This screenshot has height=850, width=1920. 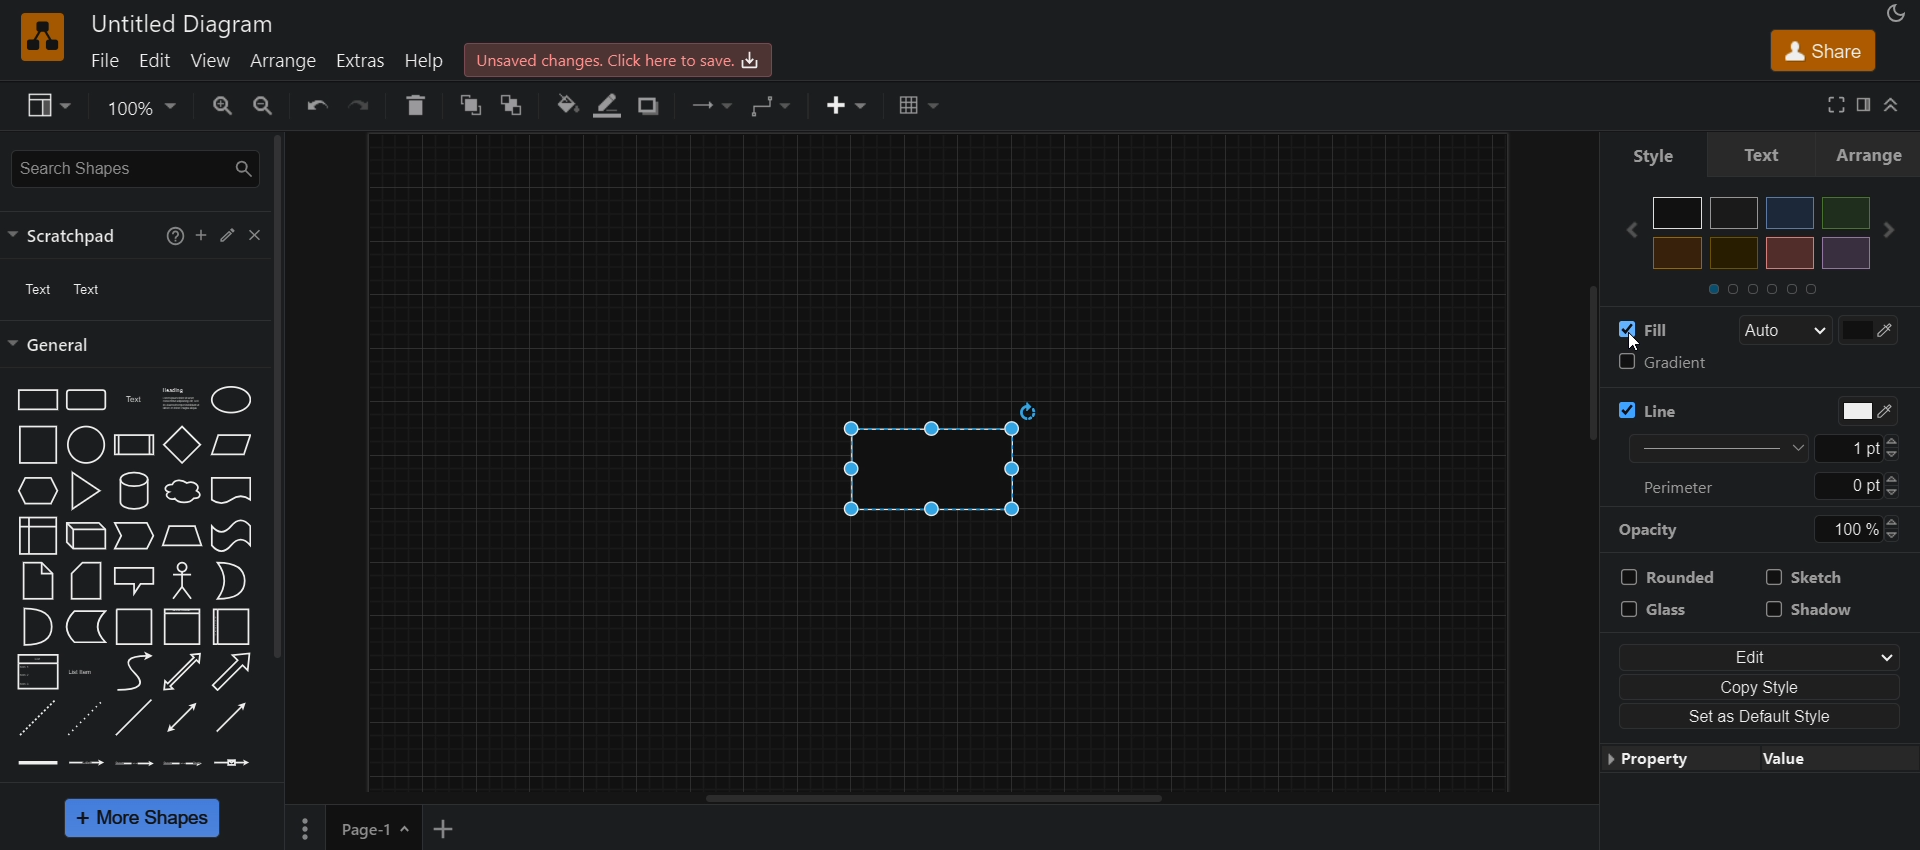 I want to click on cloud, so click(x=182, y=494).